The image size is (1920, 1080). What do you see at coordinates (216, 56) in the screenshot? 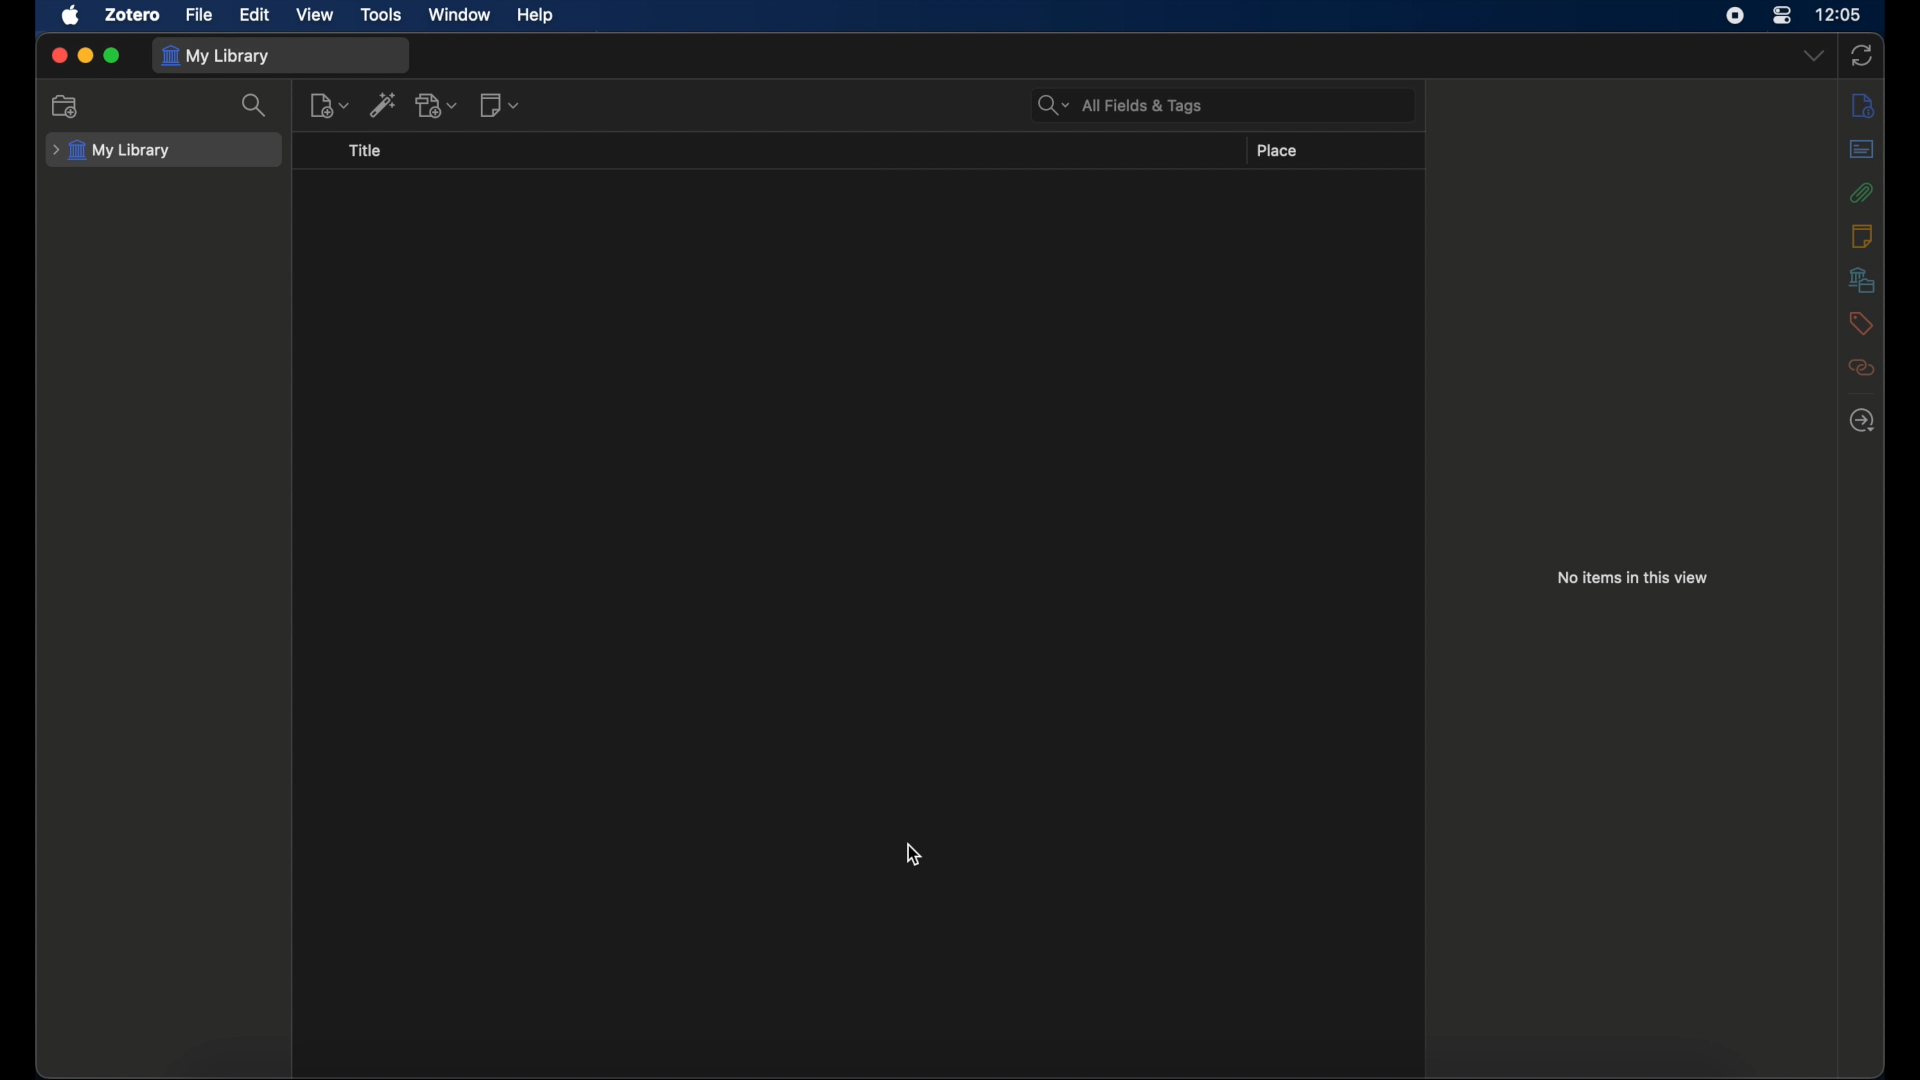
I see `my library` at bounding box center [216, 56].